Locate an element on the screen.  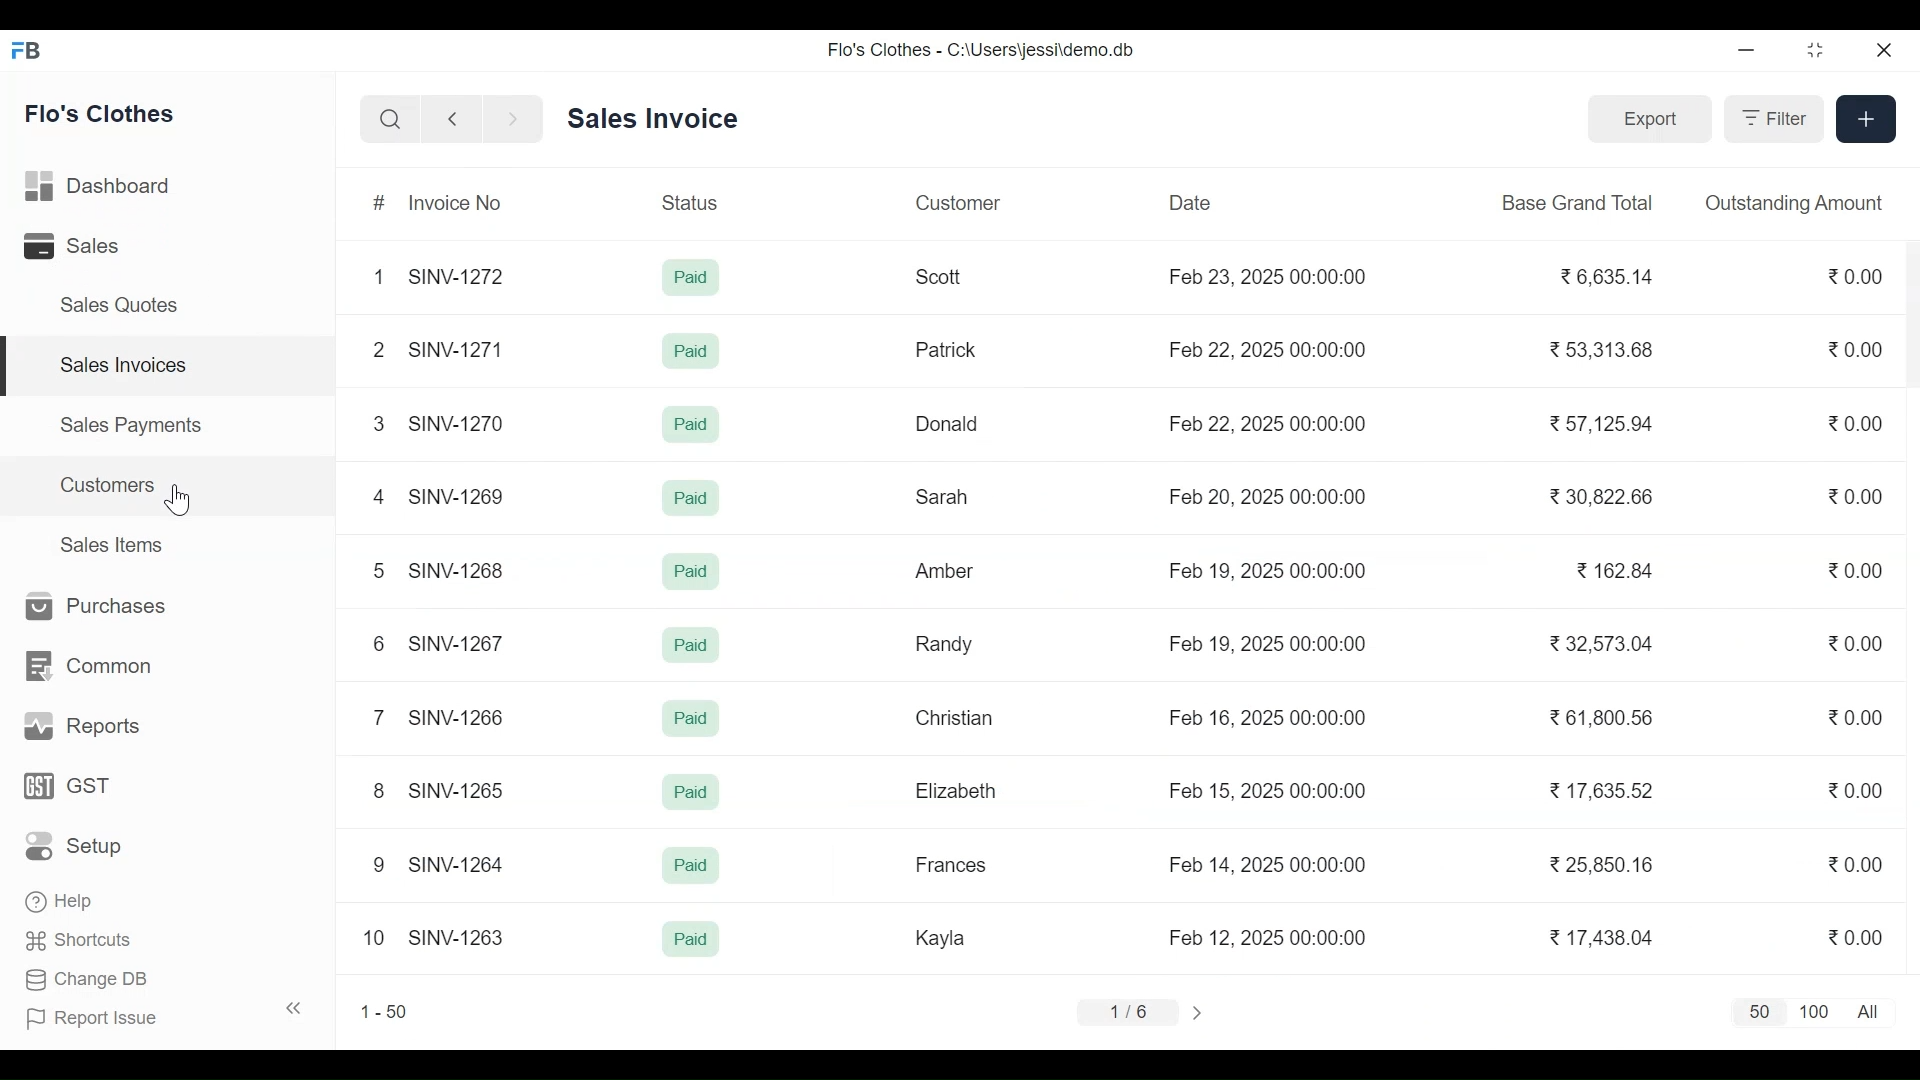
0.00 is located at coordinates (1852, 643).